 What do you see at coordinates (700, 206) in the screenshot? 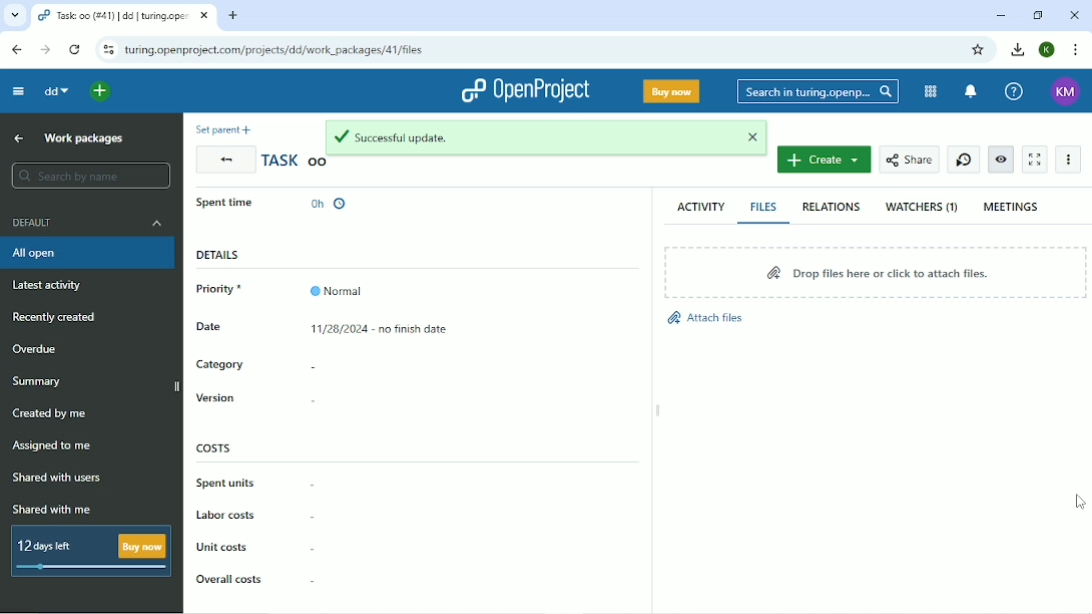
I see `Activity` at bounding box center [700, 206].